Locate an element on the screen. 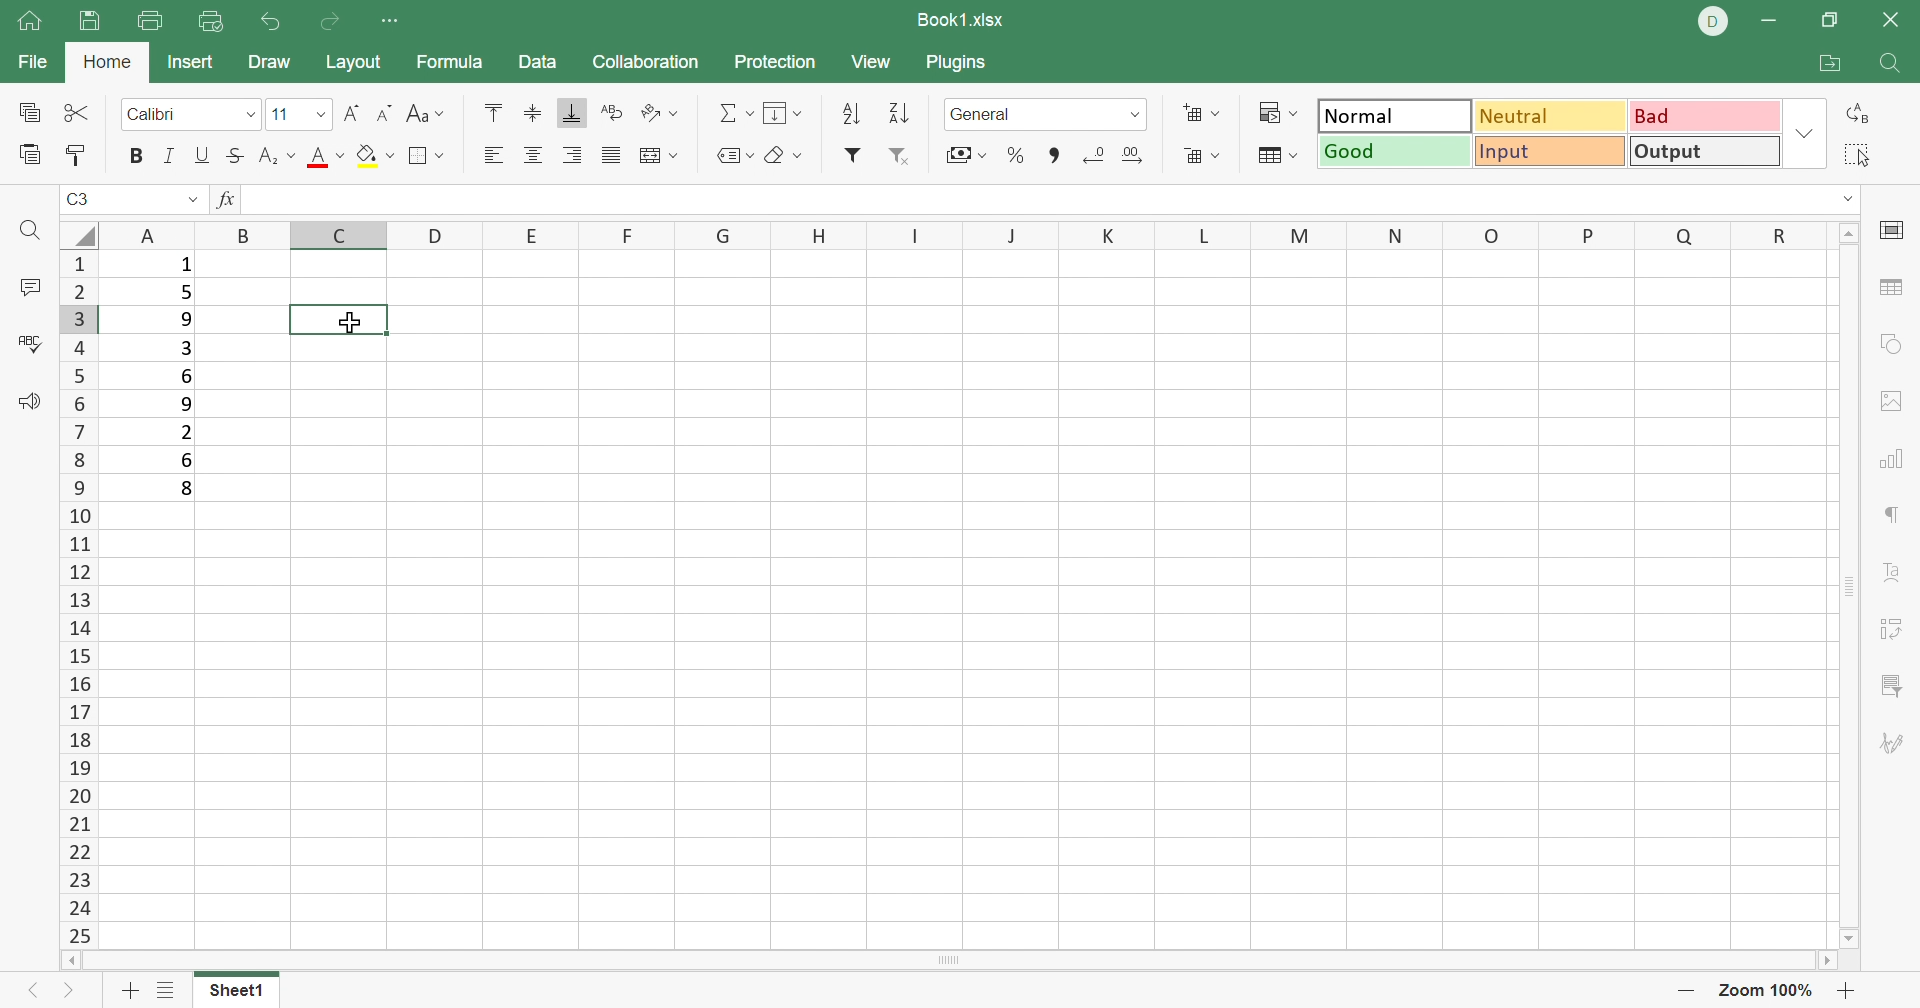 This screenshot has height=1008, width=1920. Check spelling is located at coordinates (33, 347).